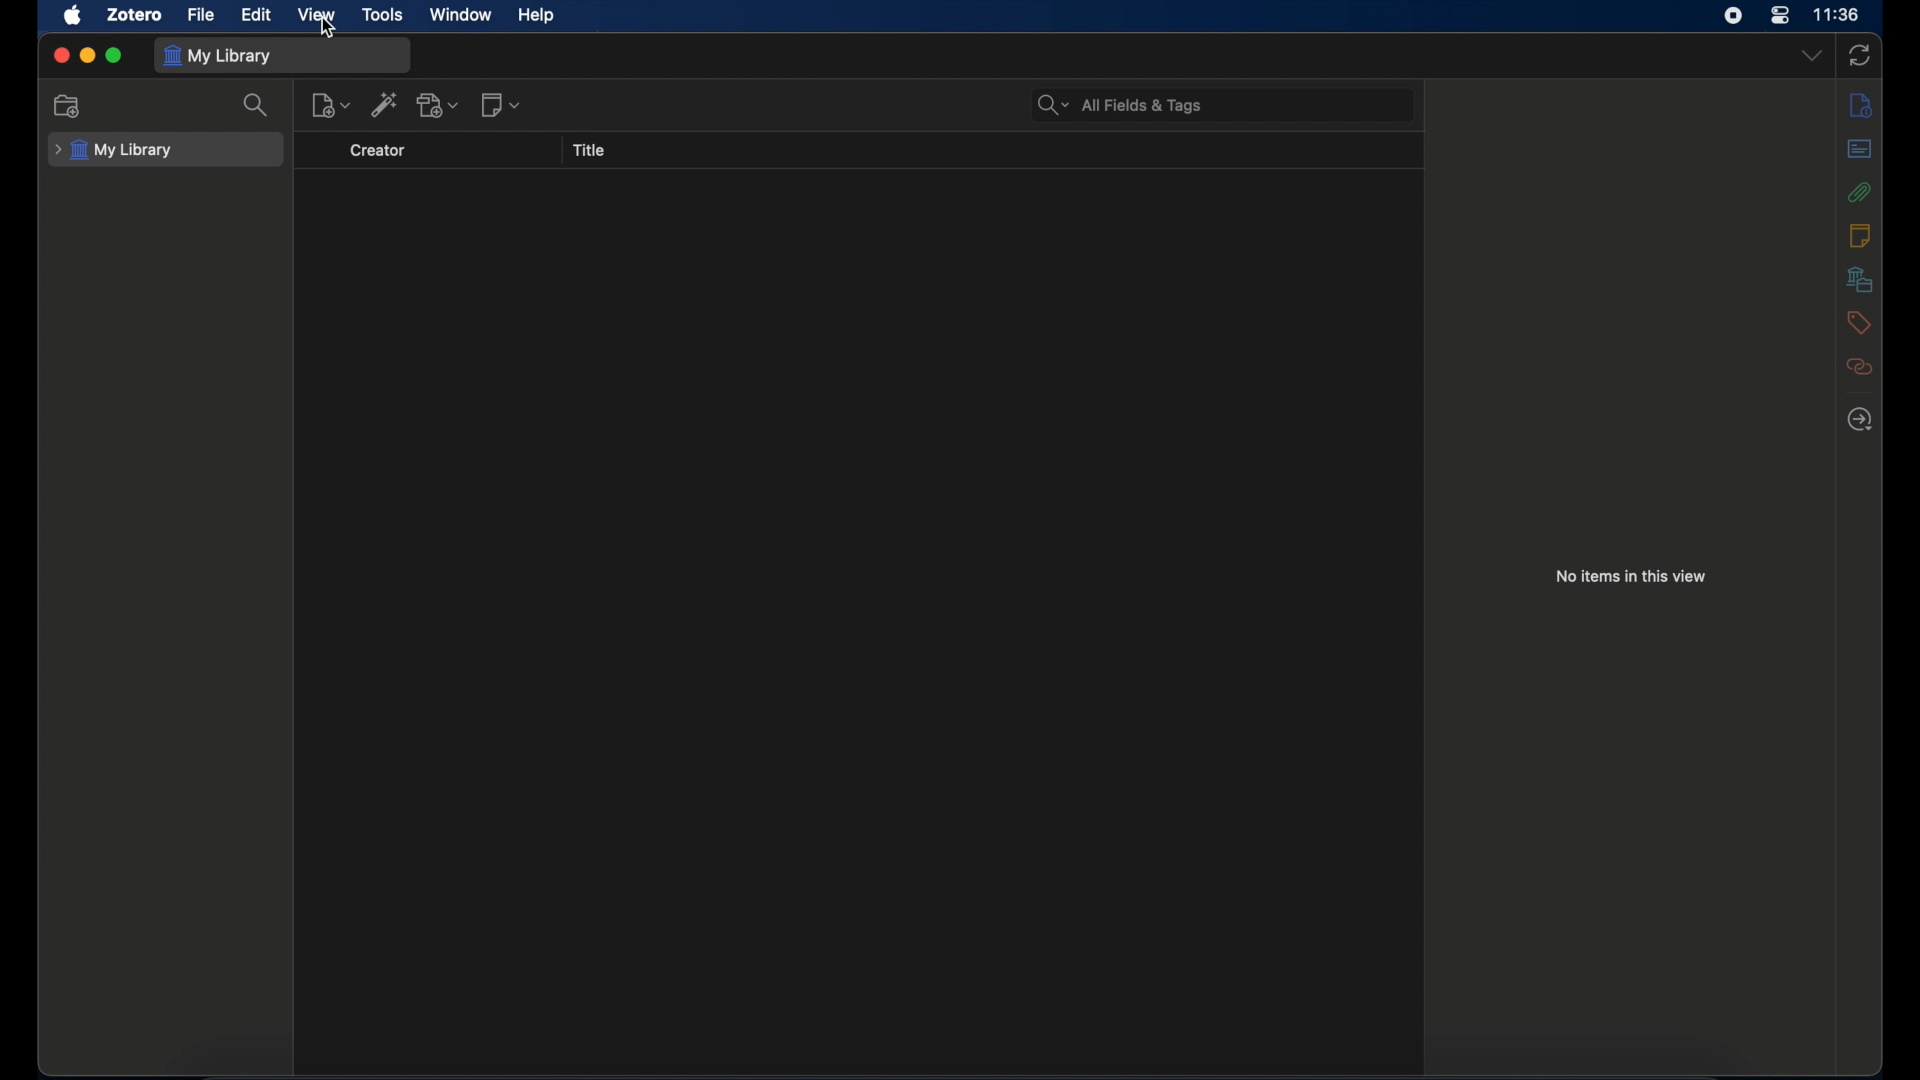 The width and height of the screenshot is (1920, 1080). I want to click on new note, so click(502, 104).